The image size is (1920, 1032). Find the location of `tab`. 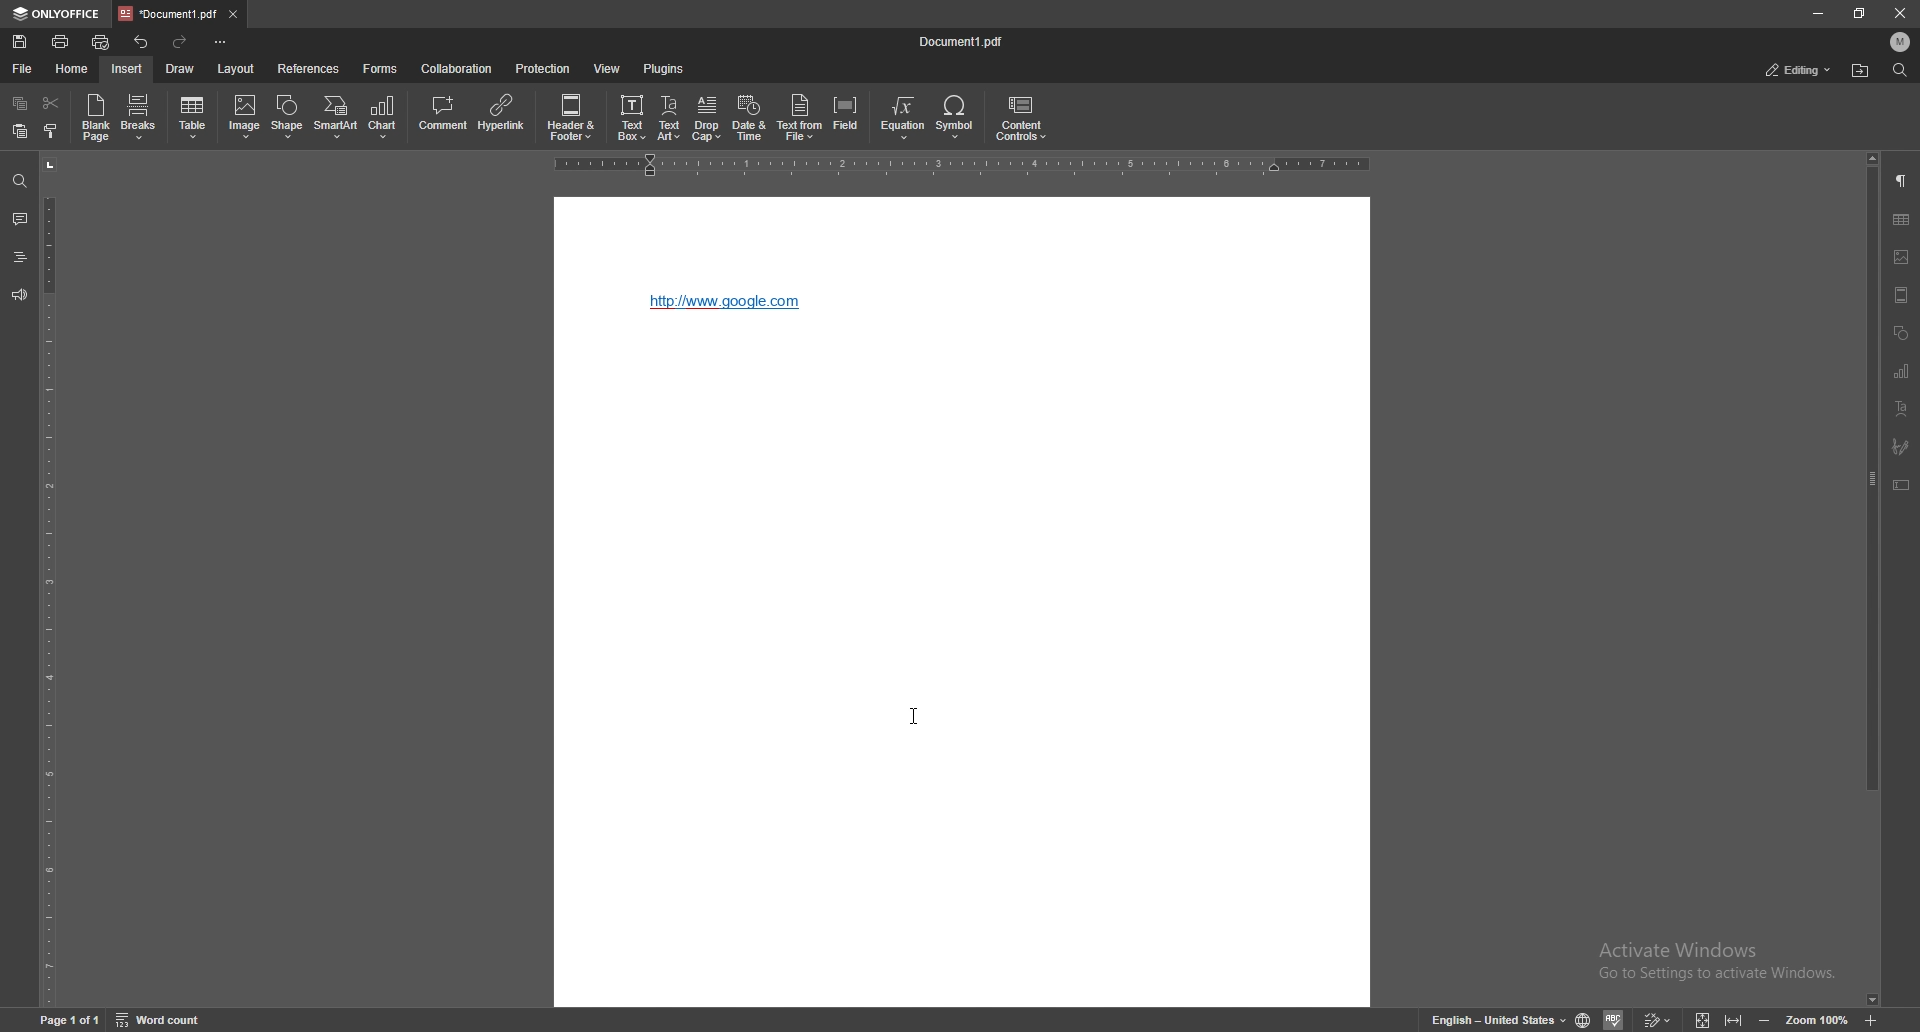

tab is located at coordinates (166, 14).